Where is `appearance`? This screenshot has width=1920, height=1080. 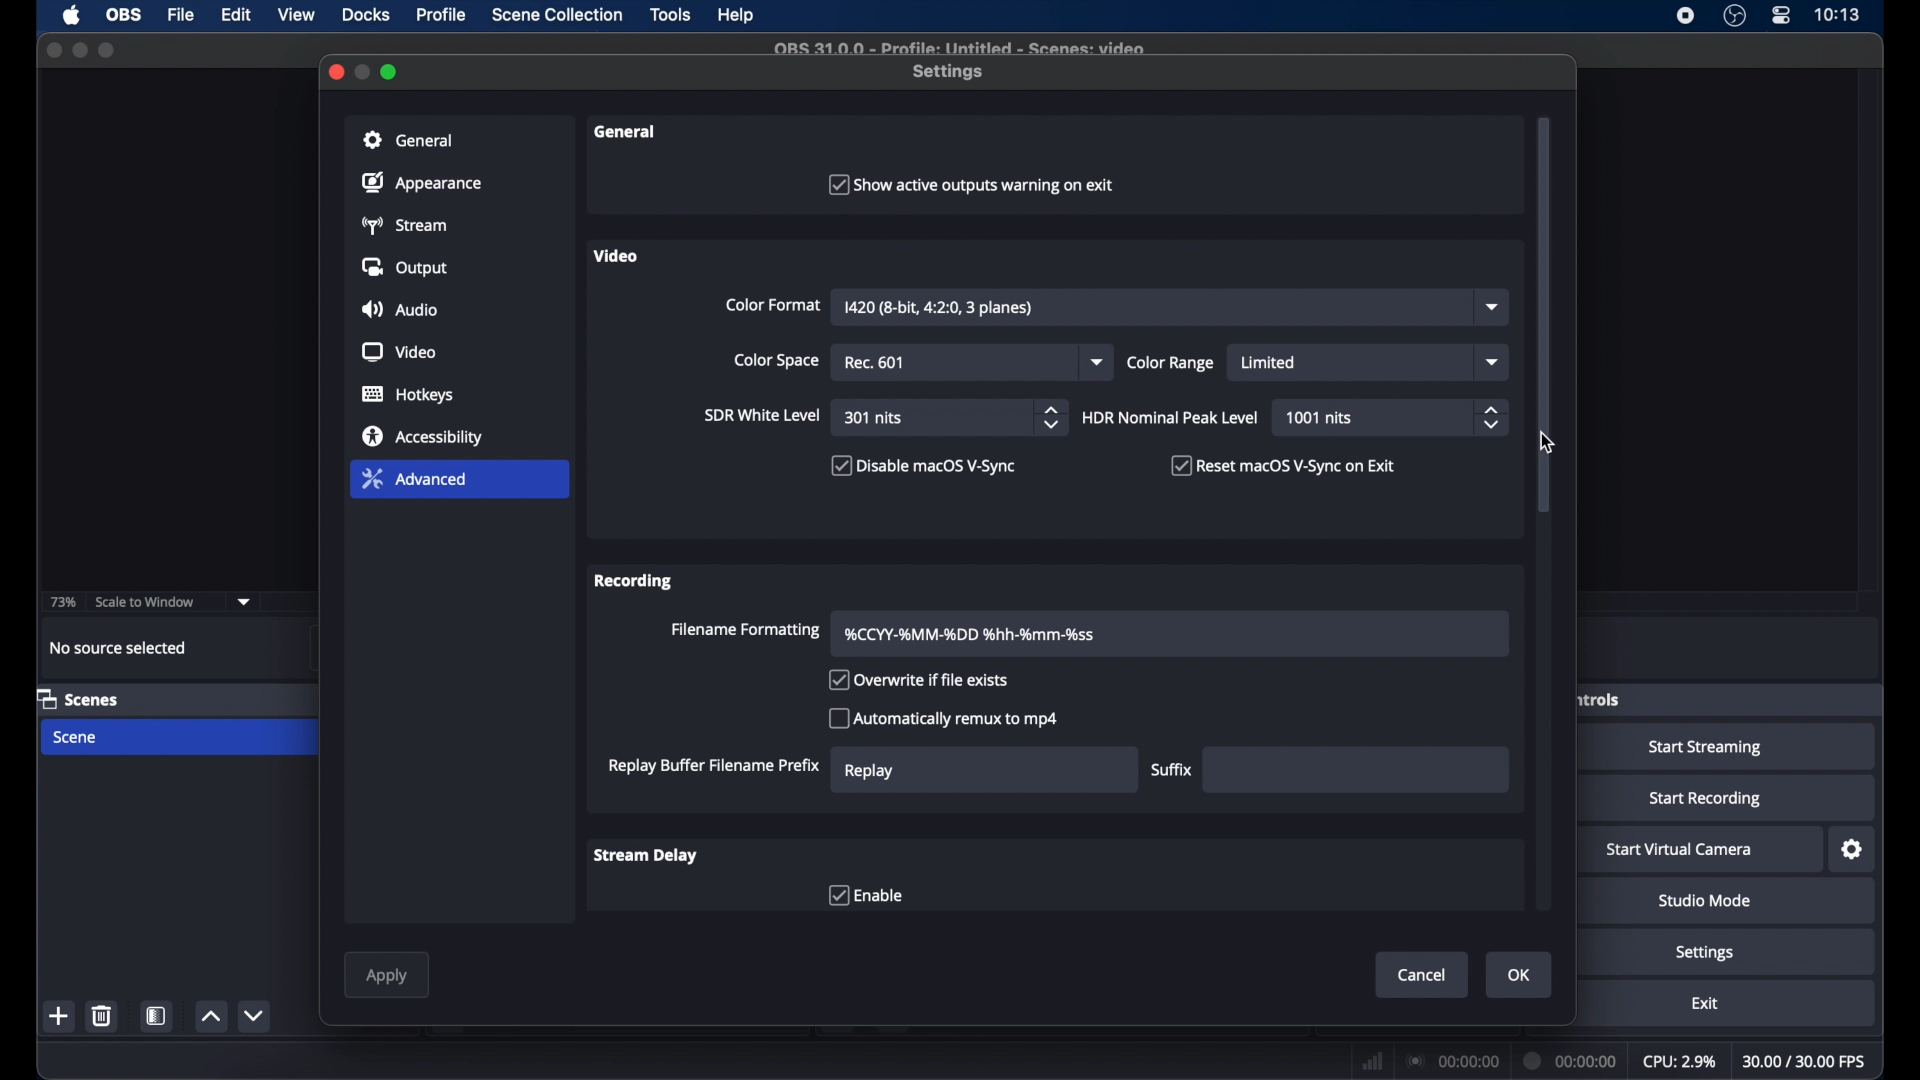
appearance is located at coordinates (422, 182).